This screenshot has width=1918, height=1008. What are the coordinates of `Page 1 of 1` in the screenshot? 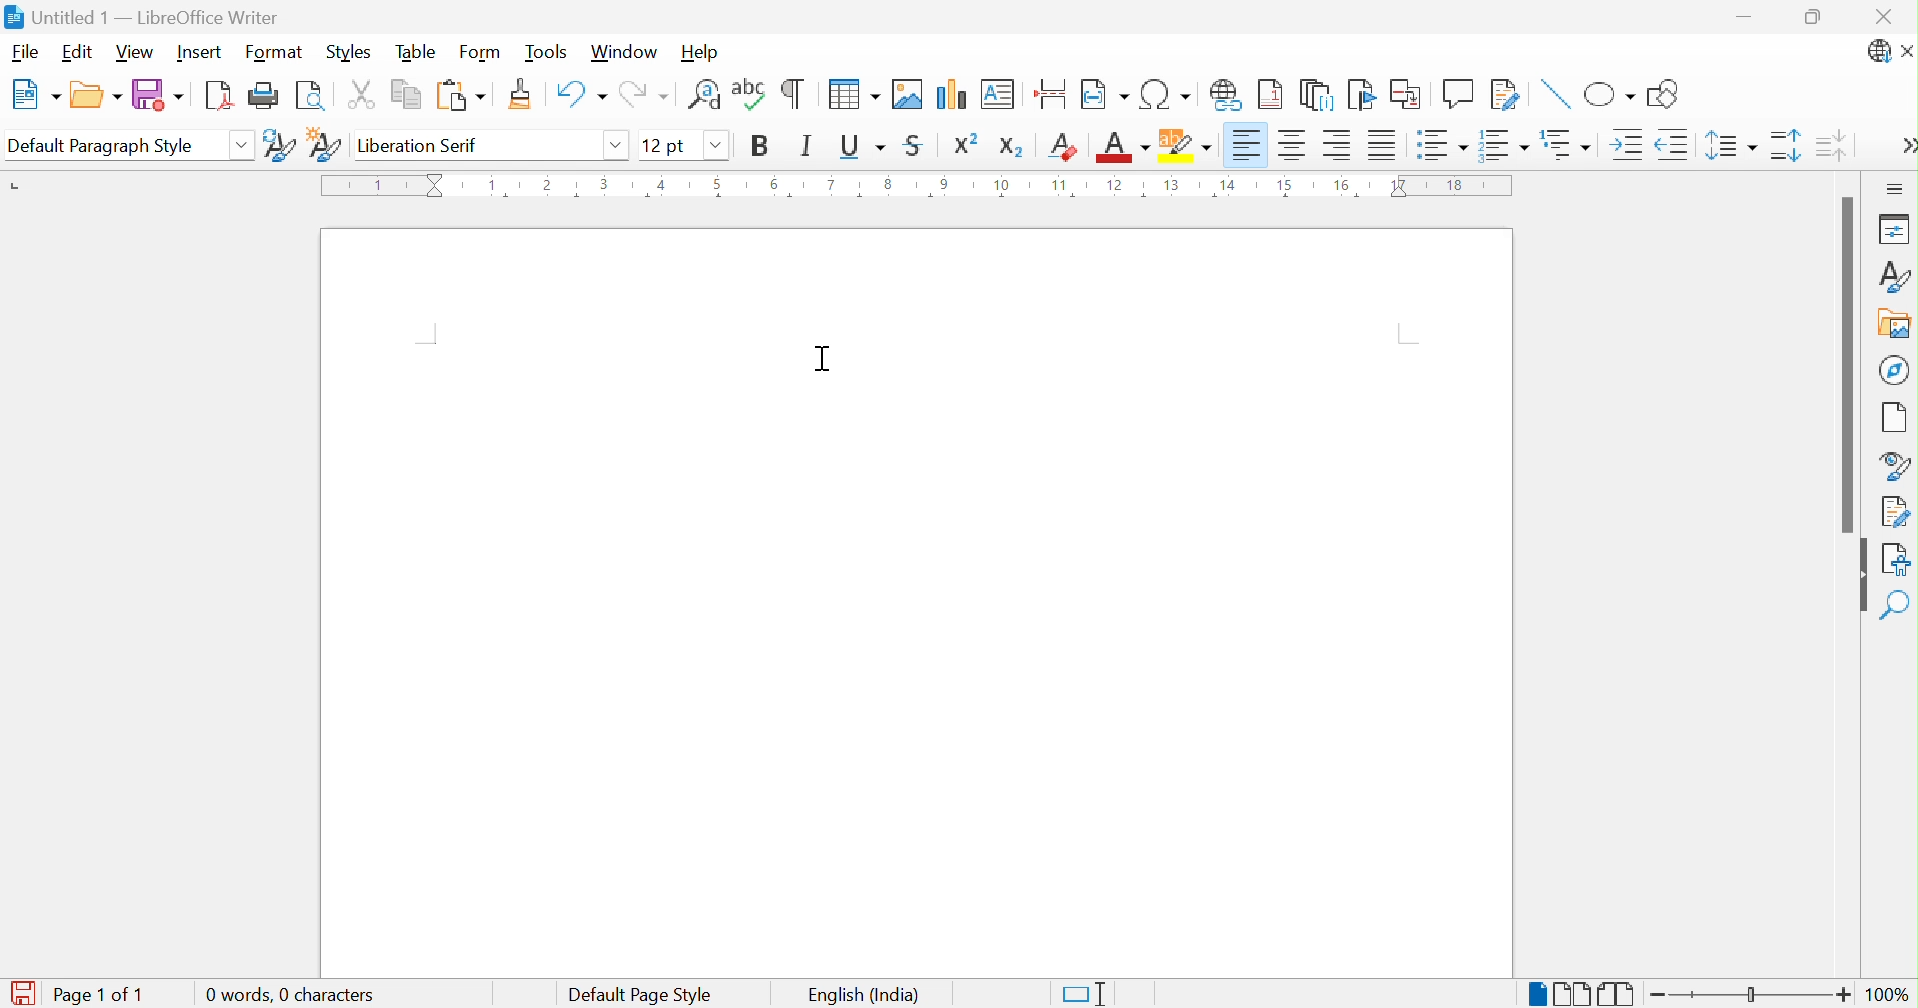 It's located at (74, 995).